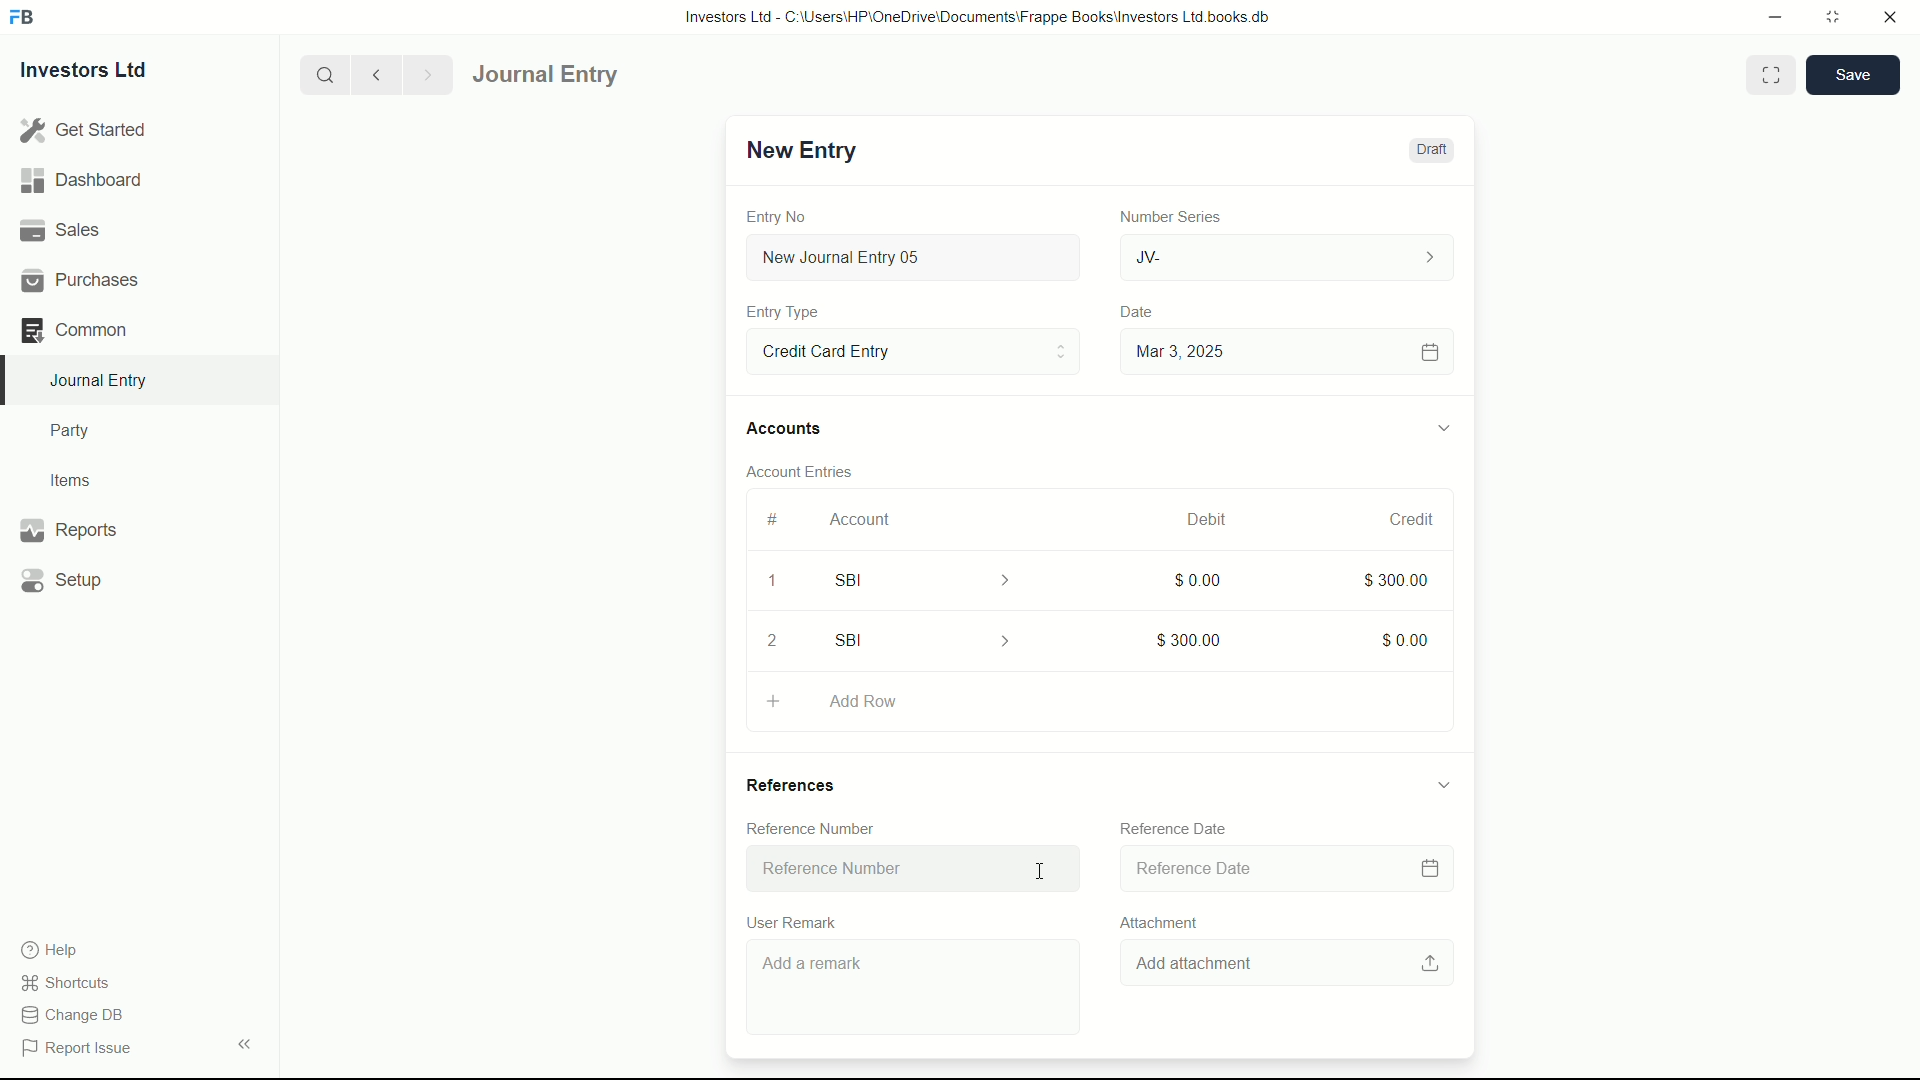 The width and height of the screenshot is (1920, 1080). I want to click on Attachment, so click(1158, 922).